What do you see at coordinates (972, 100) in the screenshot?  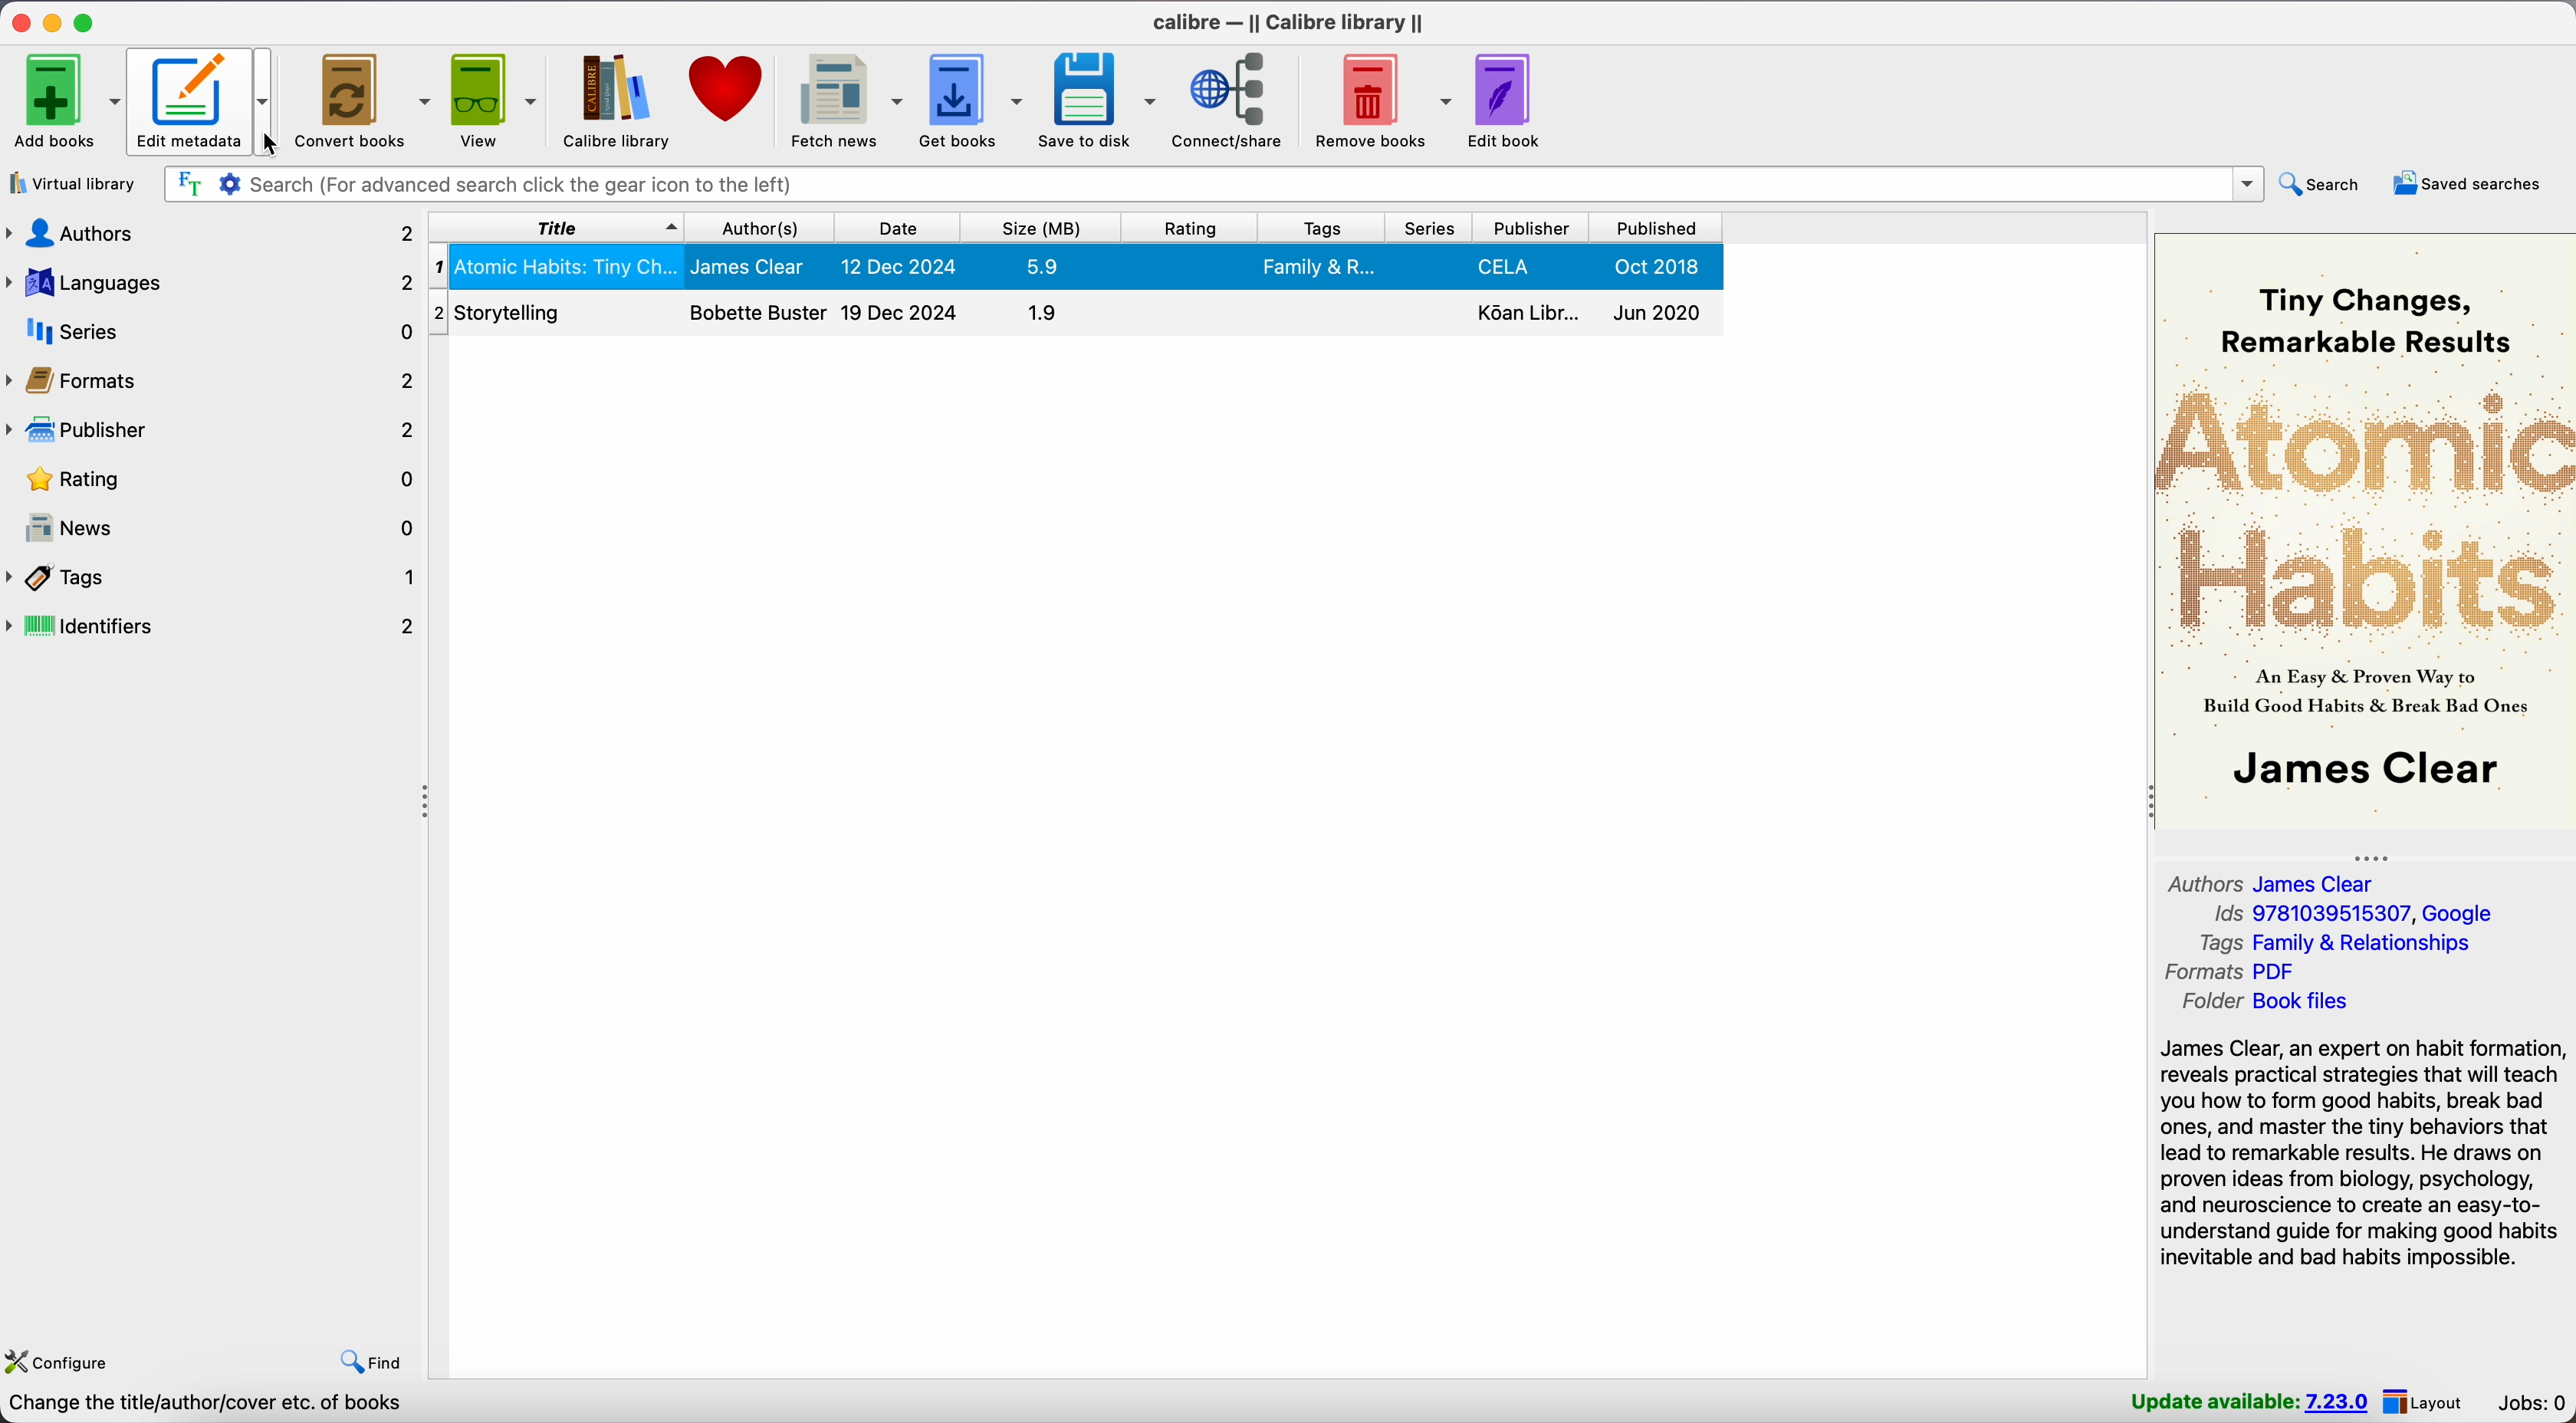 I see `get books` at bounding box center [972, 100].